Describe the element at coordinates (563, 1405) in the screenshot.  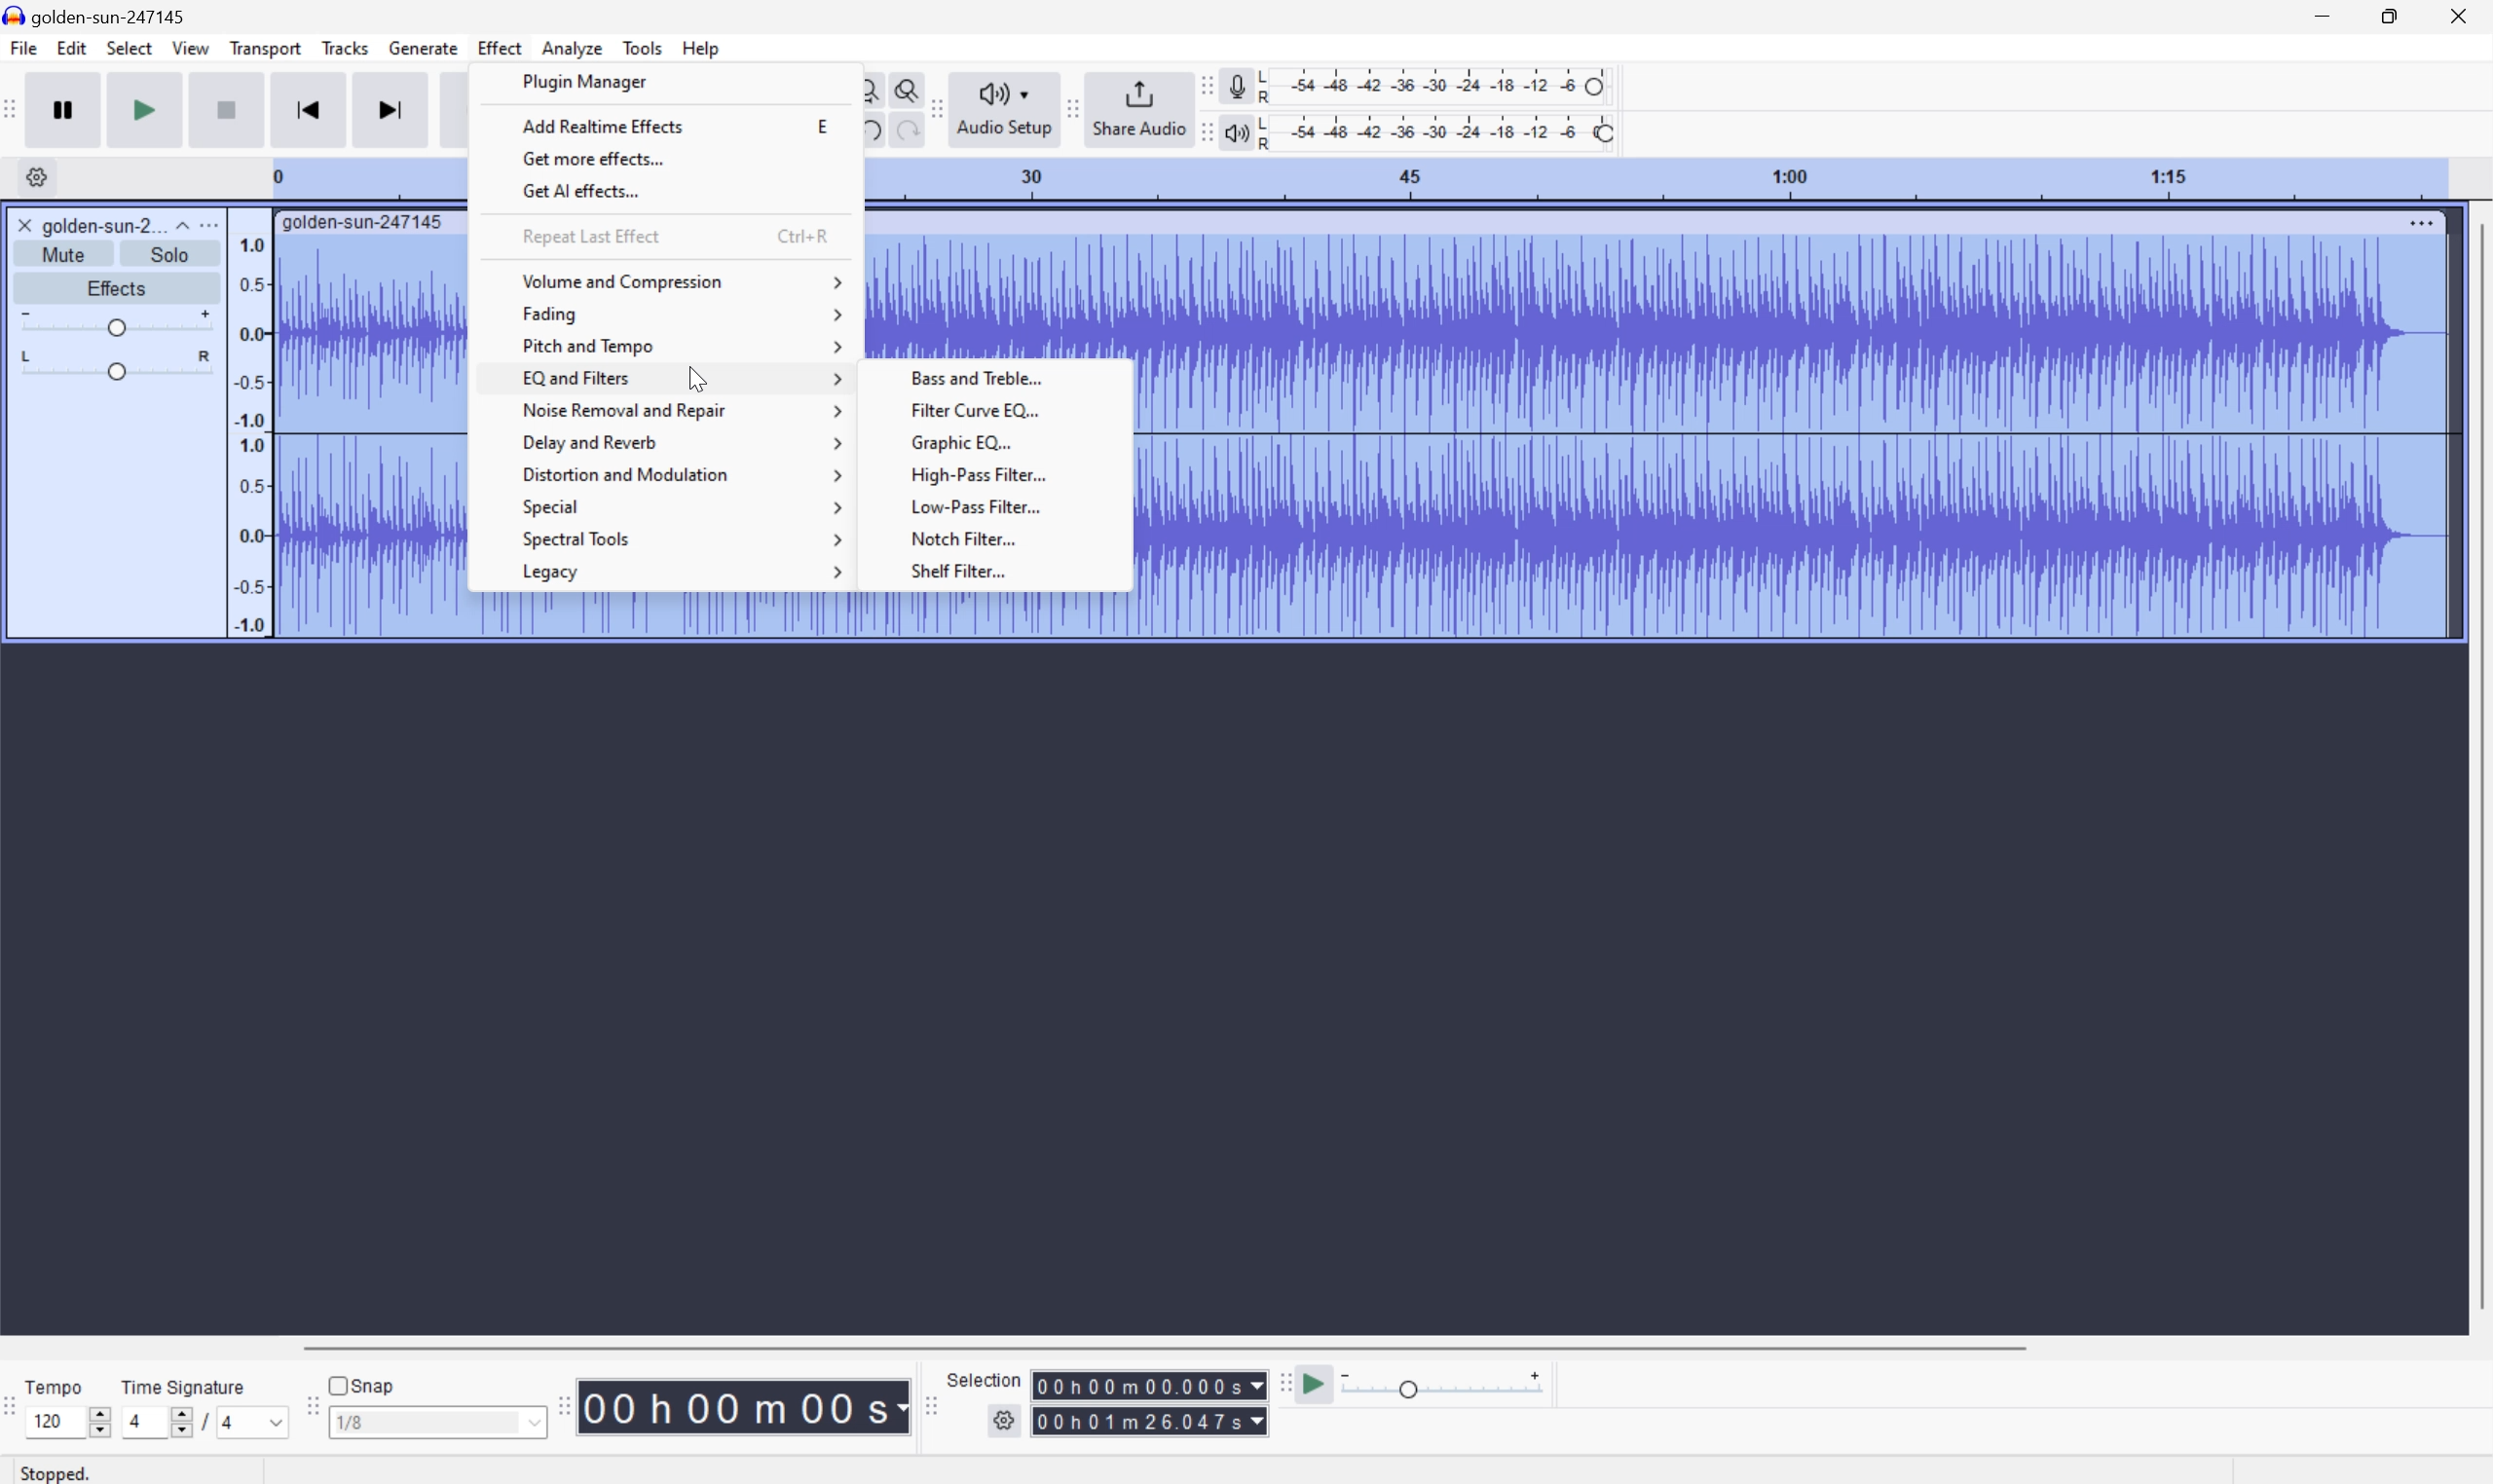
I see `Audacity toolbar` at that location.